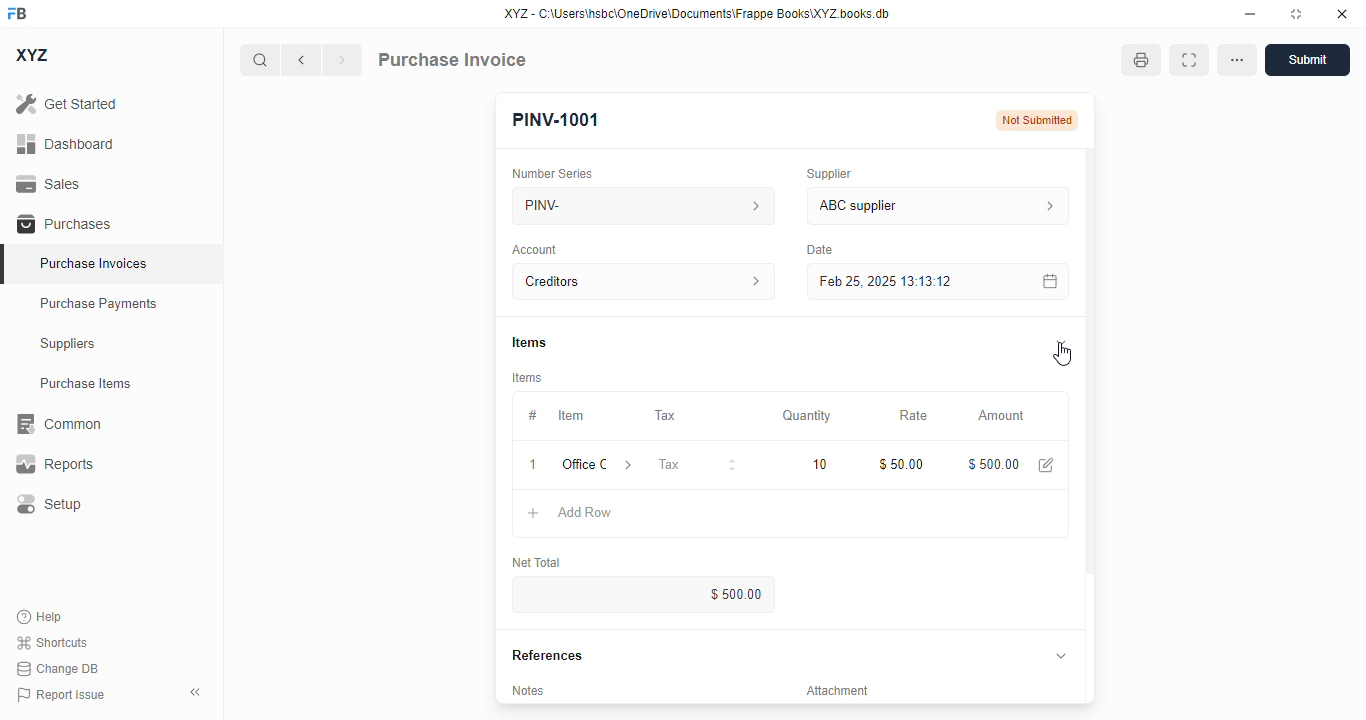 This screenshot has height=720, width=1366. Describe the element at coordinates (1038, 120) in the screenshot. I see `Not submitted` at that location.